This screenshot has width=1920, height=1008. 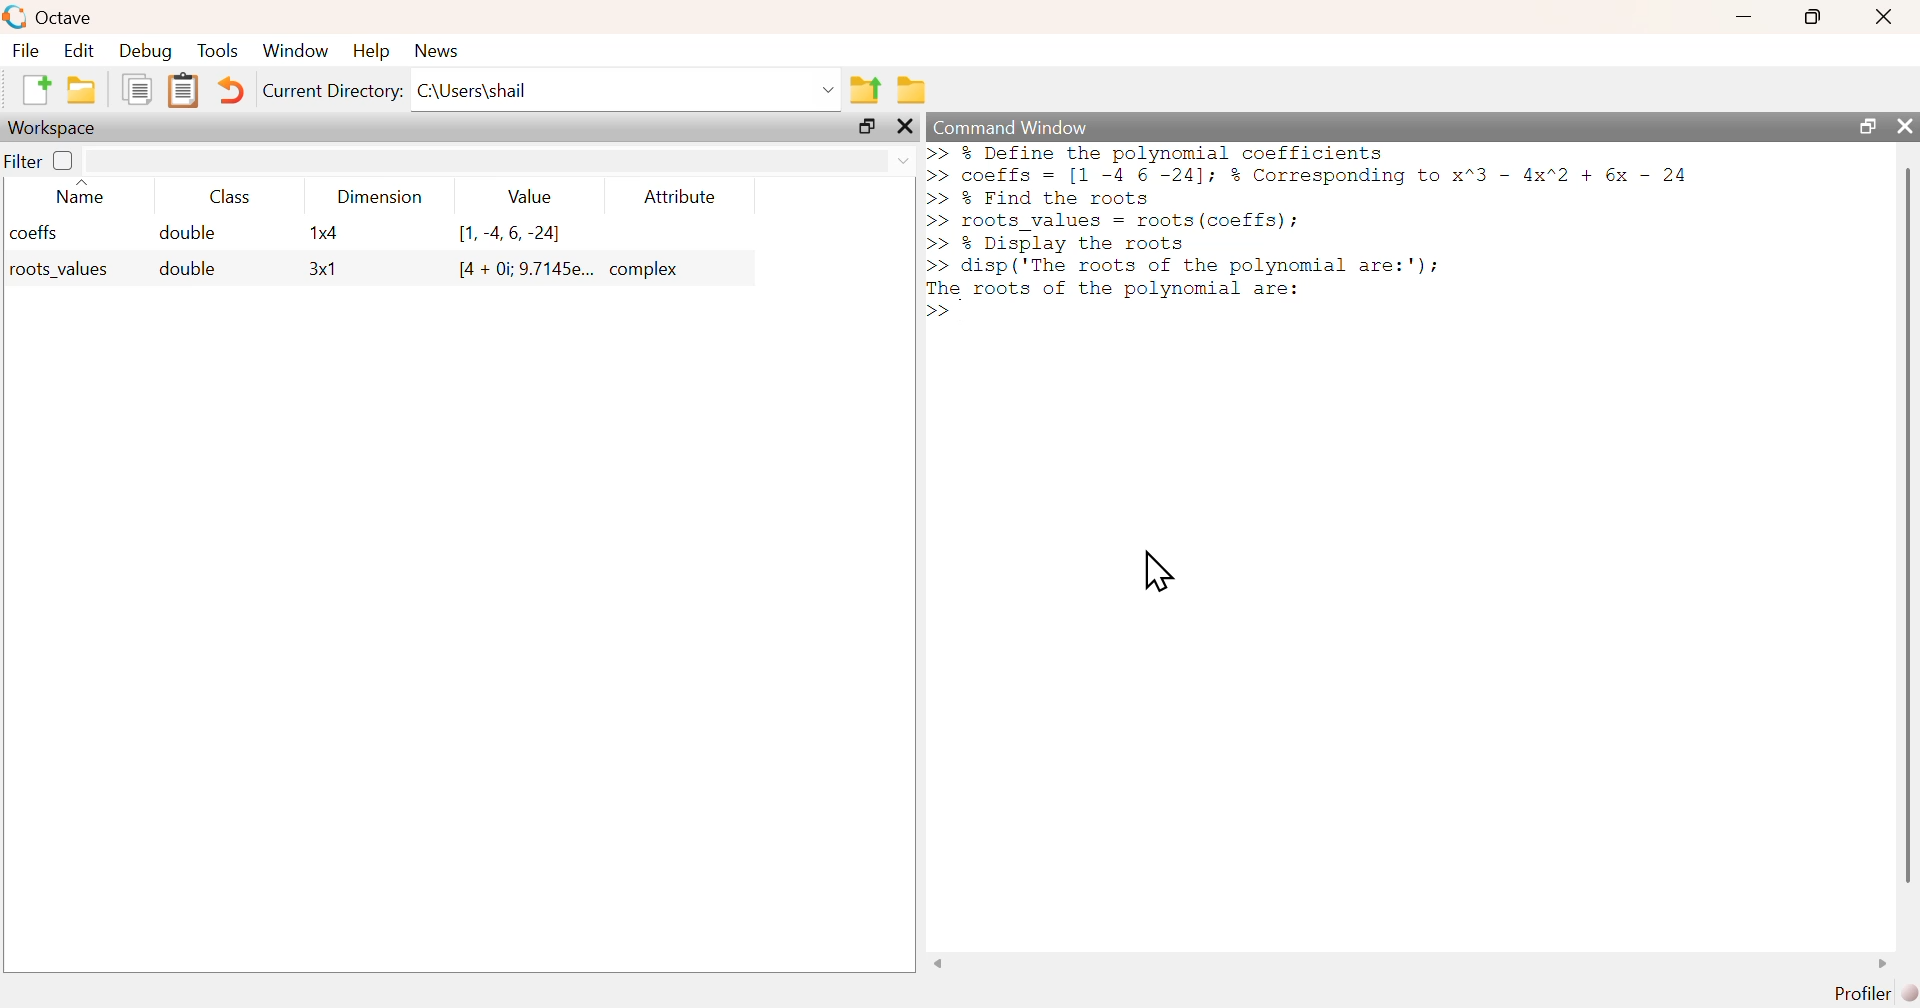 What do you see at coordinates (511, 234) in the screenshot?
I see `[1,-4,6,-24]` at bounding box center [511, 234].